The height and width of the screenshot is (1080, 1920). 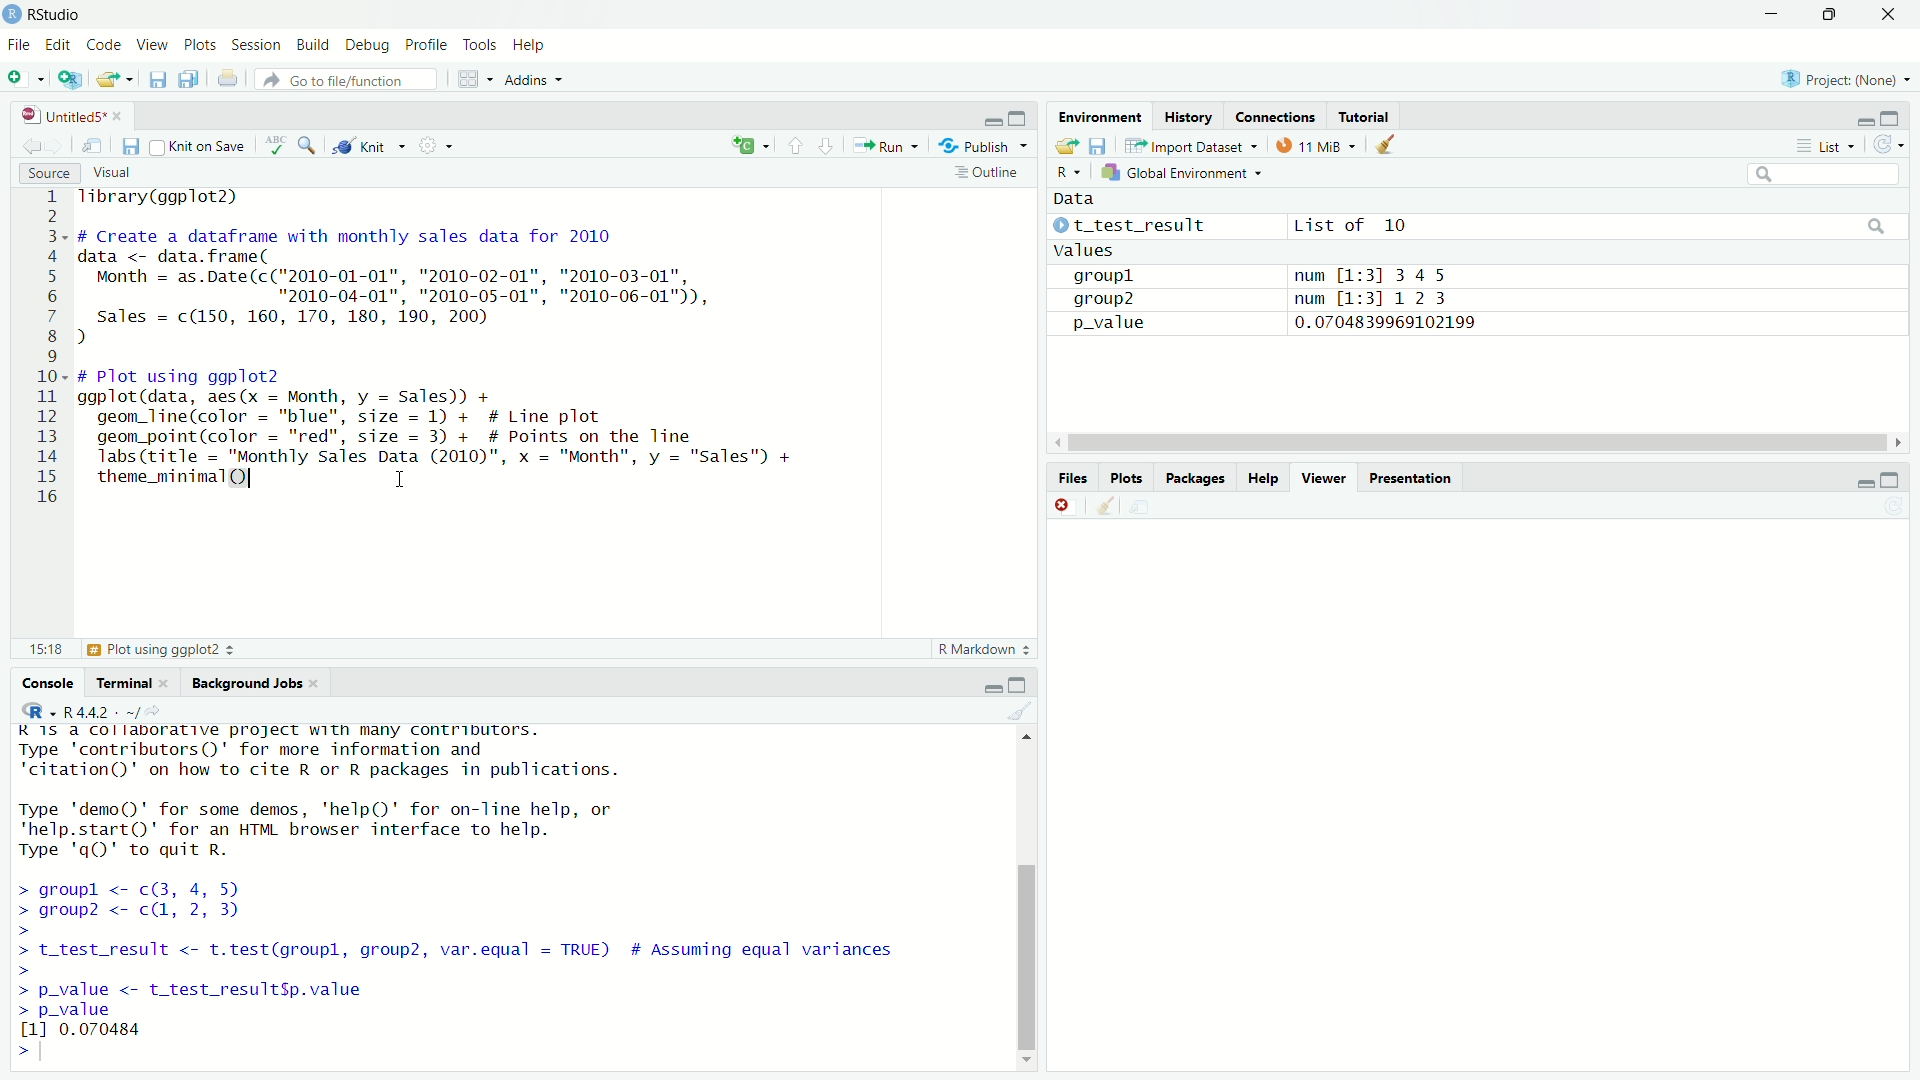 What do you see at coordinates (1412, 476) in the screenshot?
I see `Presentation` at bounding box center [1412, 476].